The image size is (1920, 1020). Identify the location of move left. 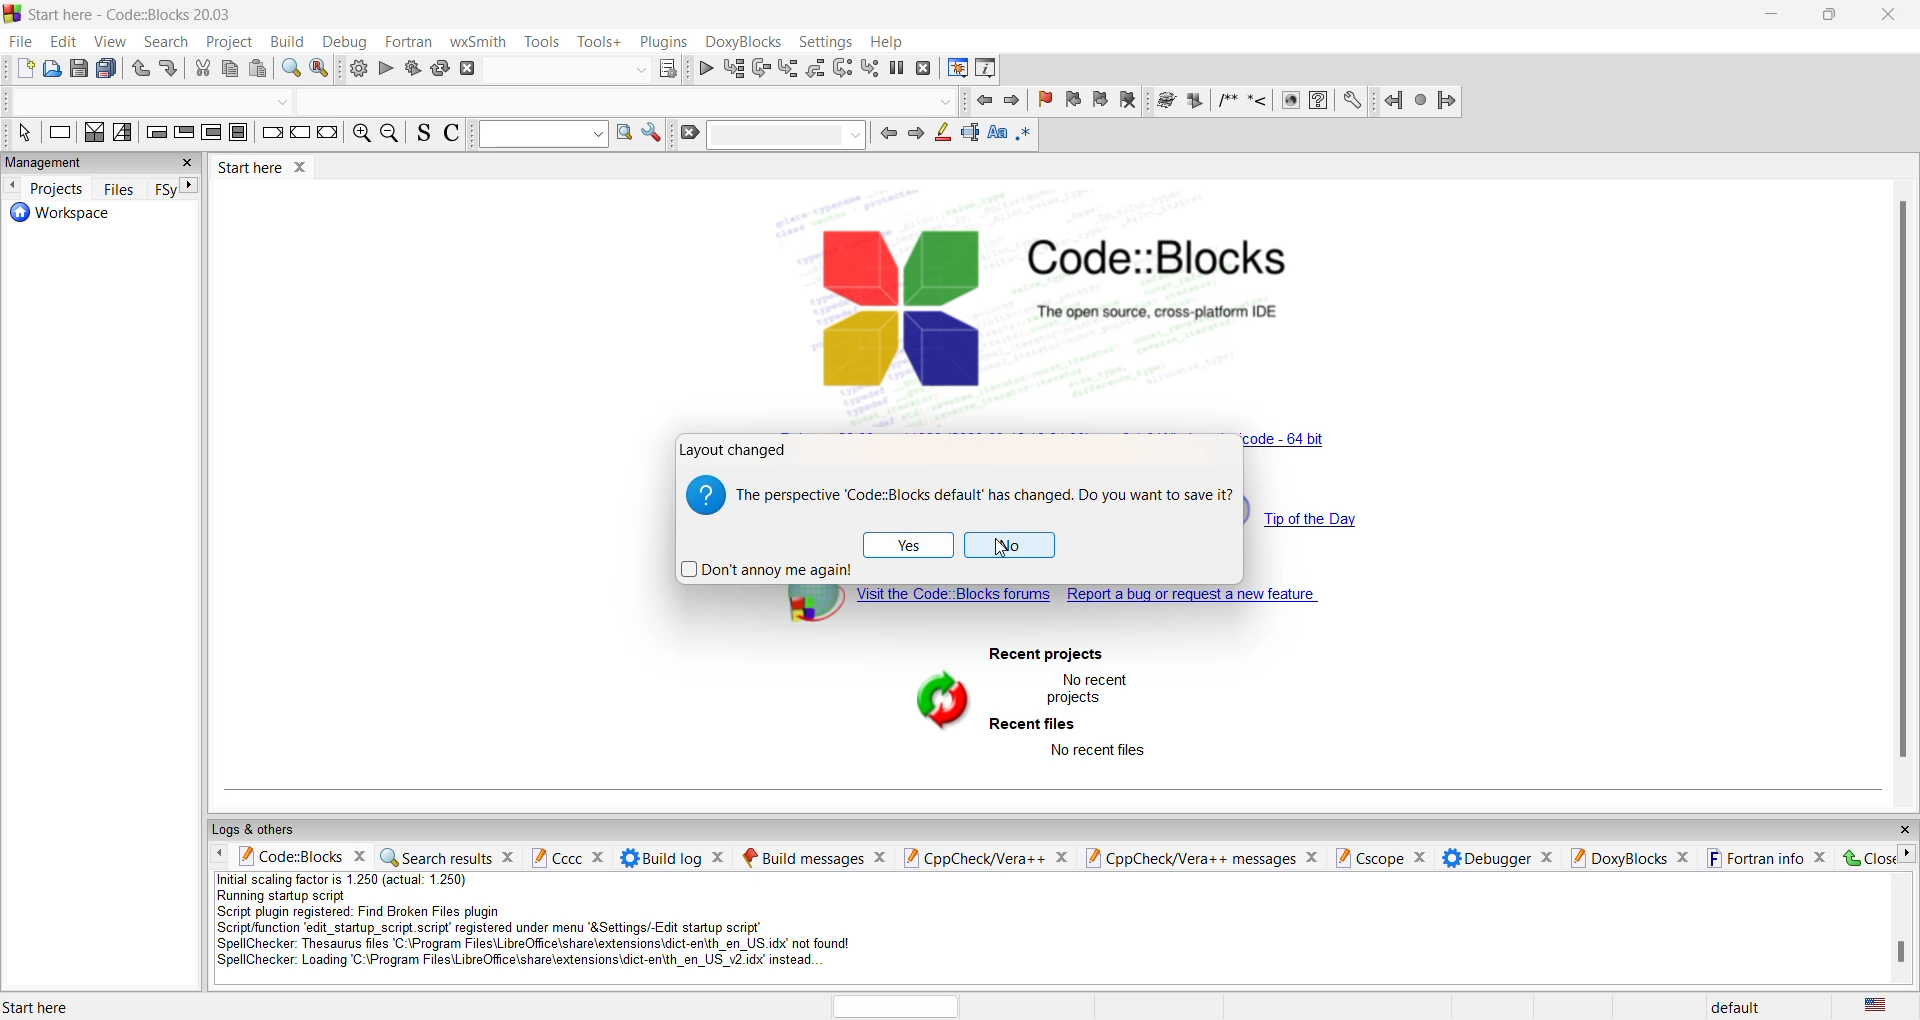
(14, 187).